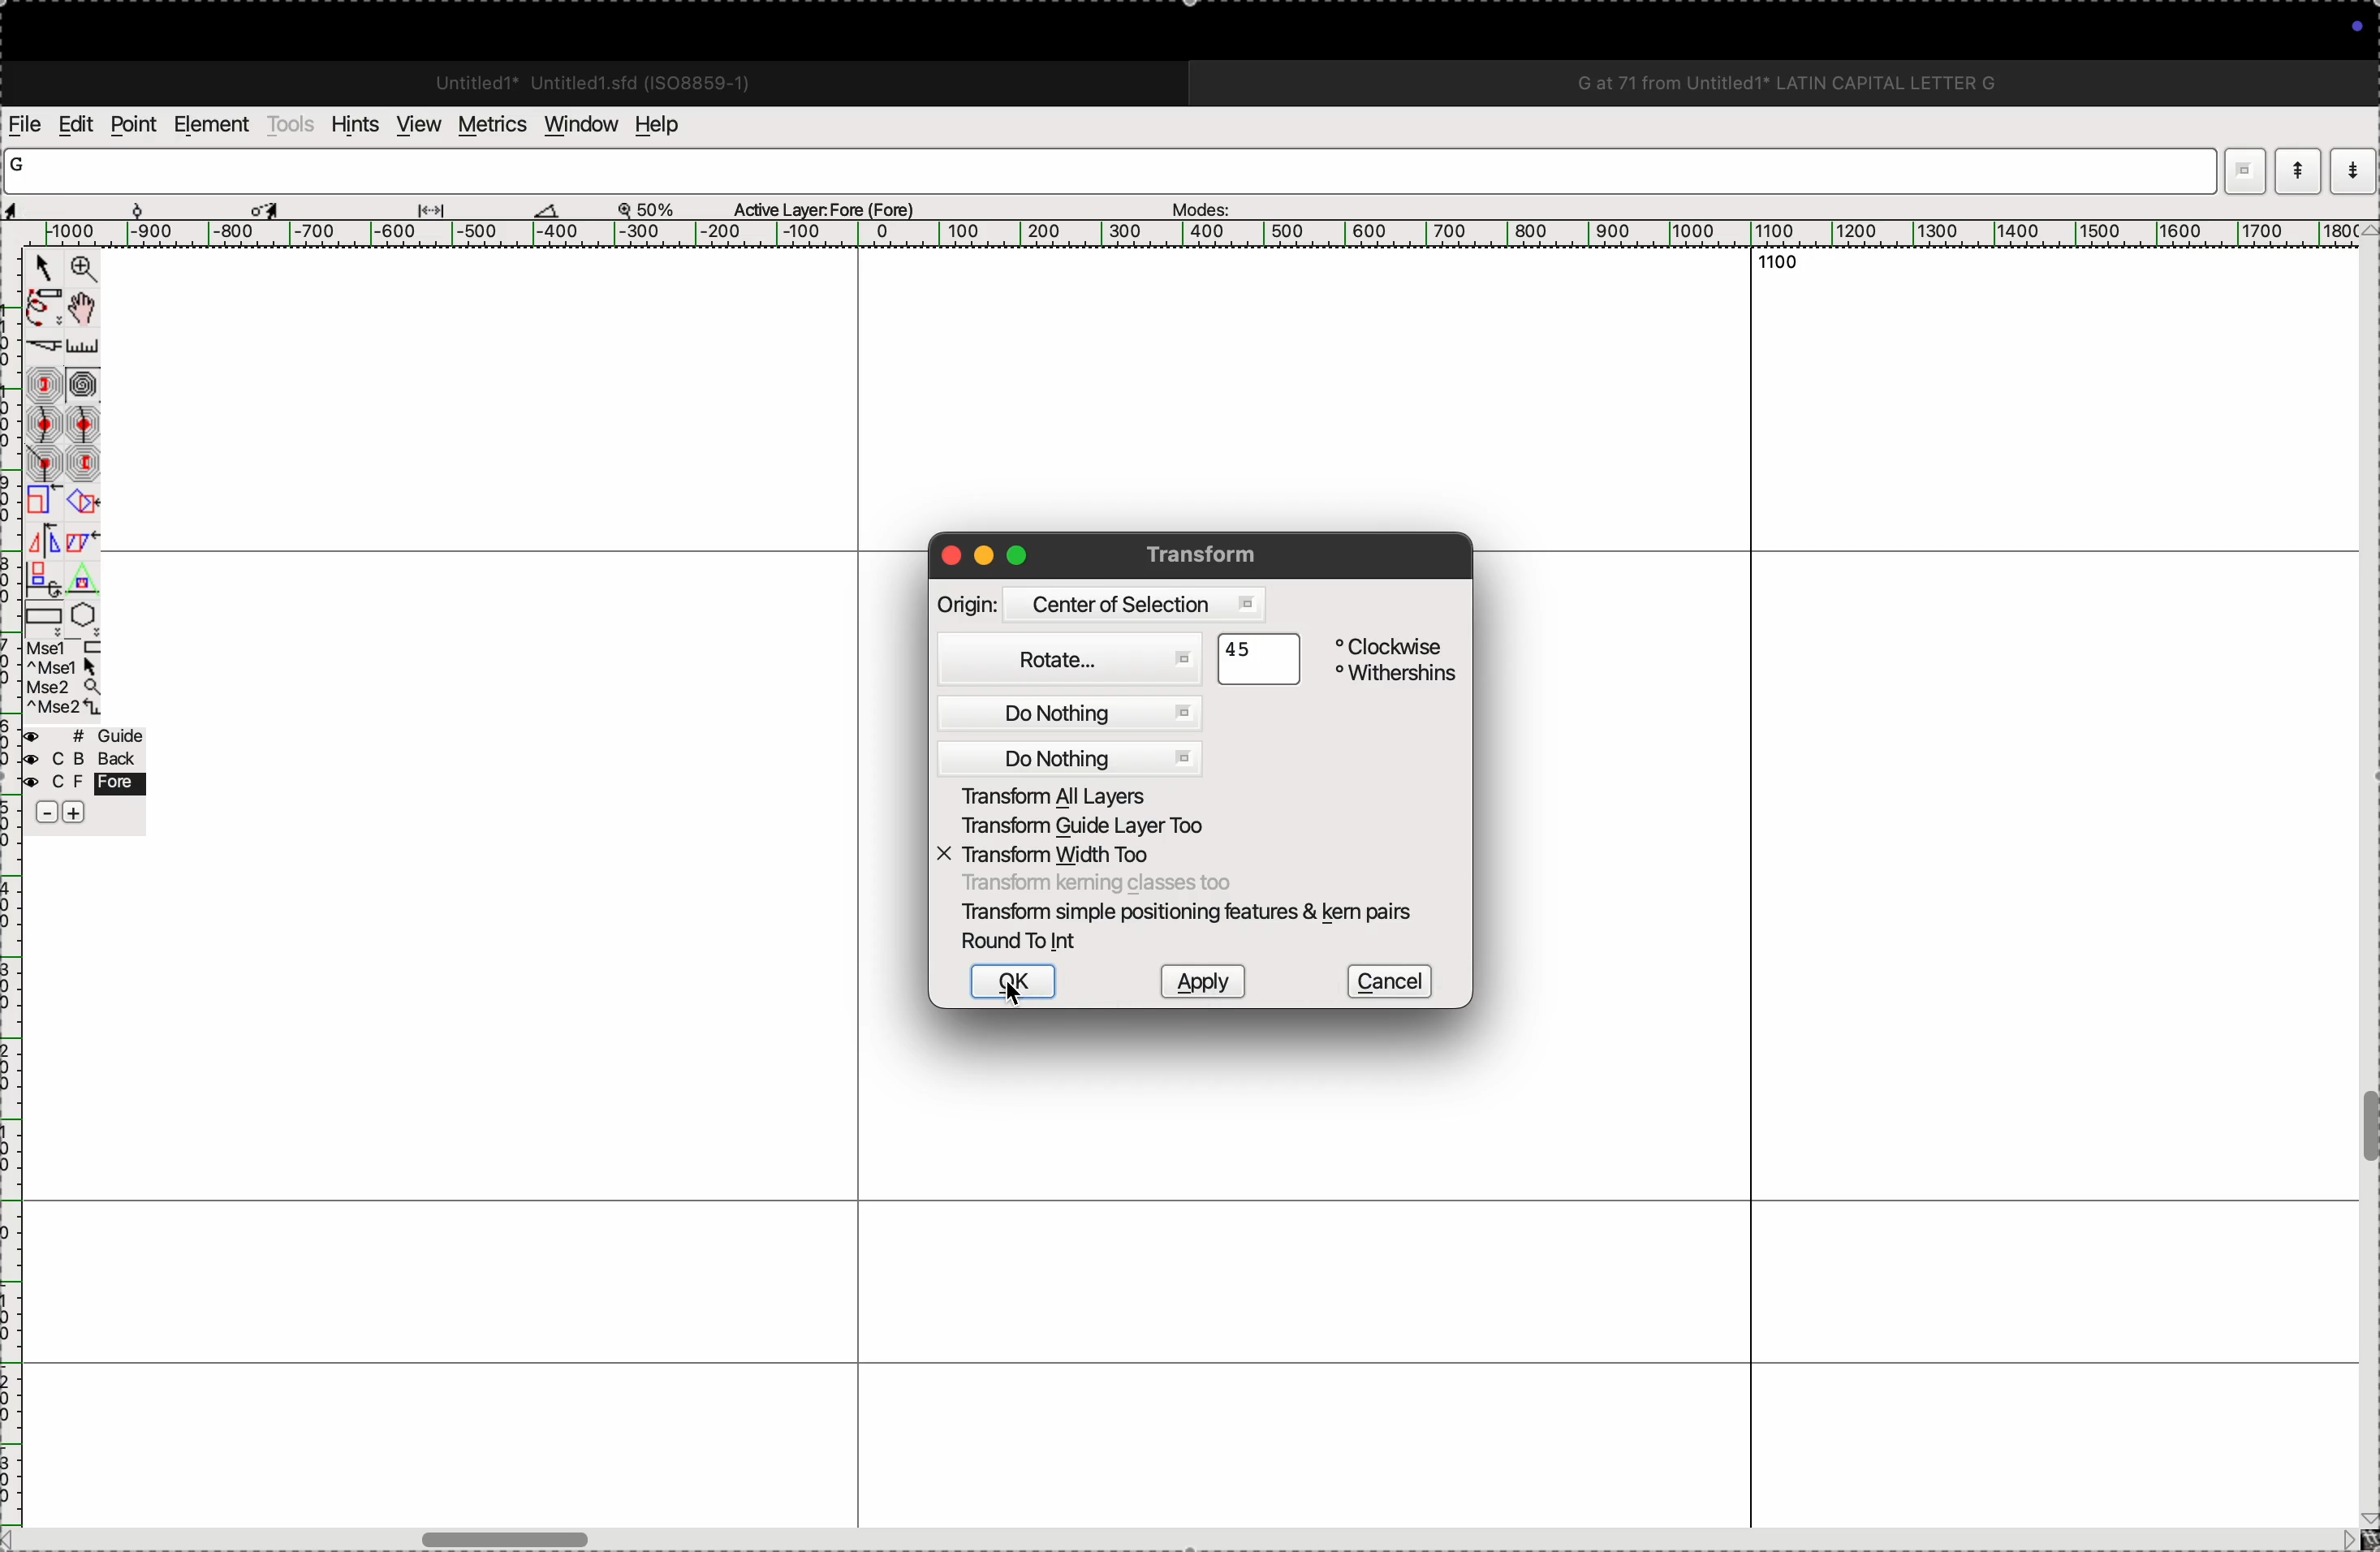 The width and height of the screenshot is (2380, 1552). I want to click on previous constraint point, so click(83, 463).